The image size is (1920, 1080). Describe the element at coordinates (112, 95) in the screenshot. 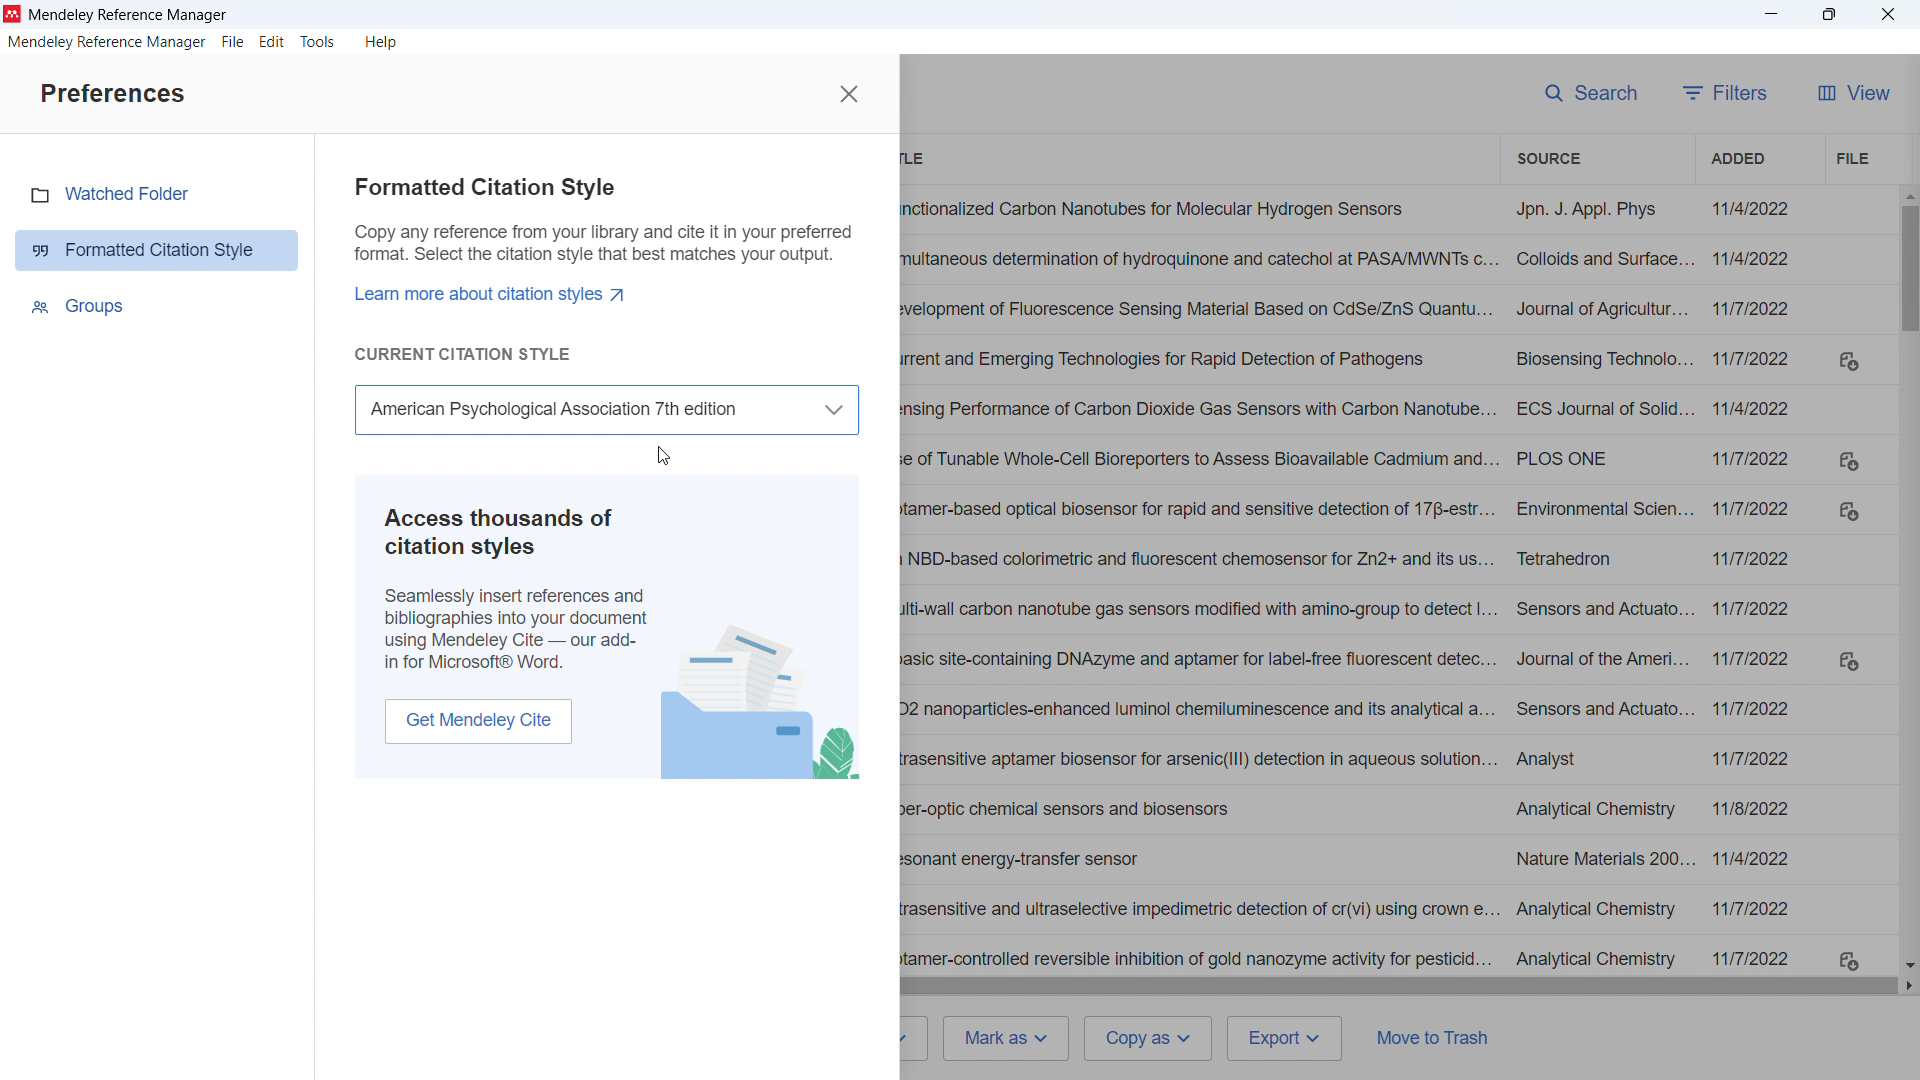

I see `Preferences ` at that location.